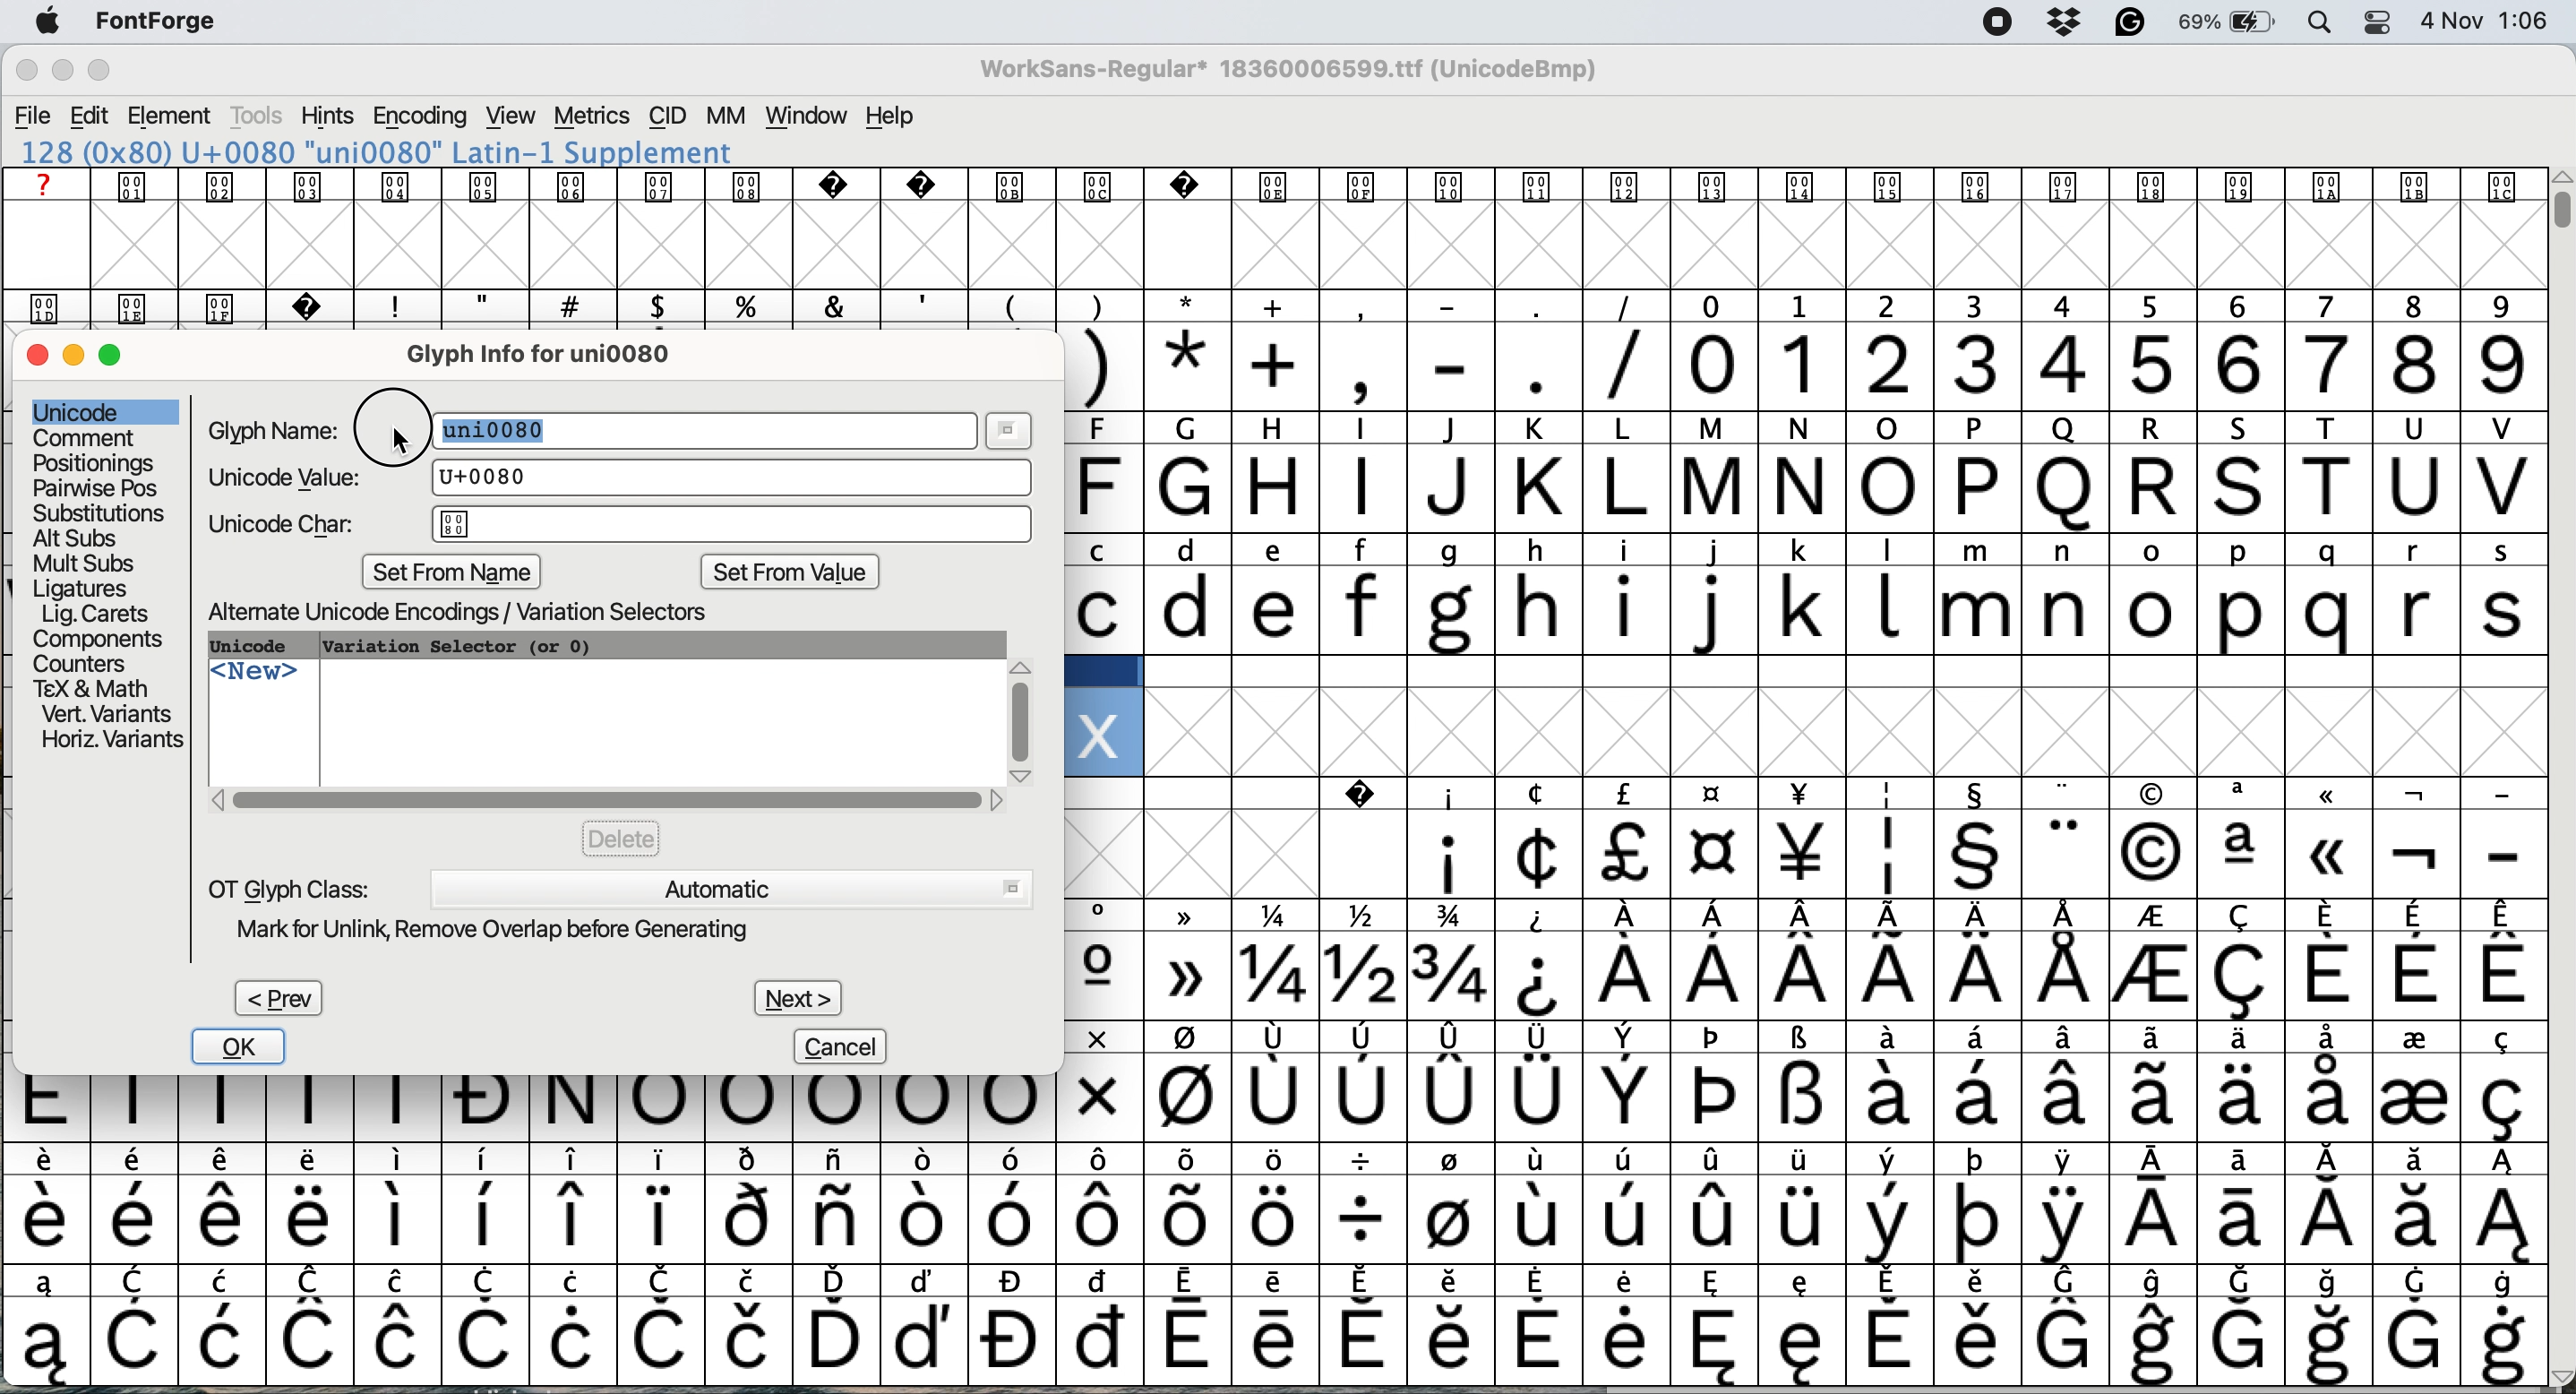 The width and height of the screenshot is (2576, 1394). What do you see at coordinates (844, 1046) in the screenshot?
I see `cancel` at bounding box center [844, 1046].